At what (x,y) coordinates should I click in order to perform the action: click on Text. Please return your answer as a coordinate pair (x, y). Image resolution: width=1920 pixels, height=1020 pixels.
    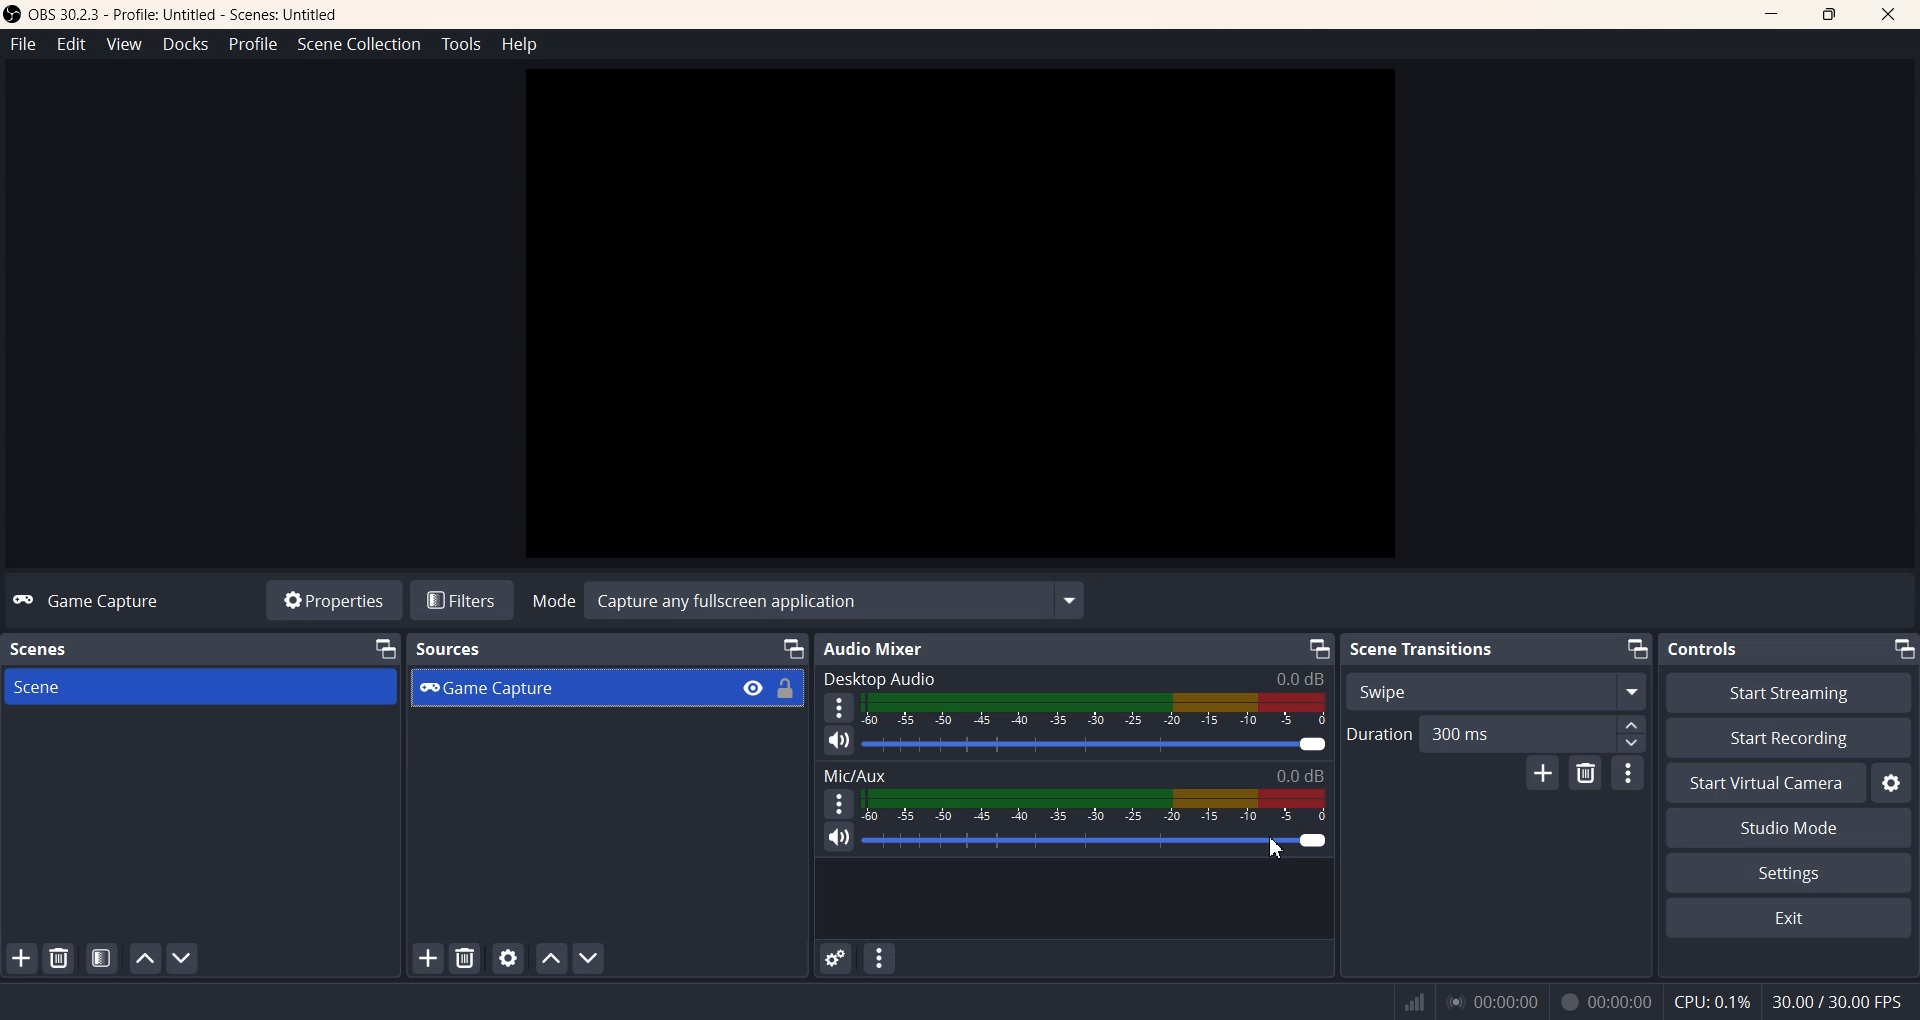
    Looking at the image, I should click on (833, 600).